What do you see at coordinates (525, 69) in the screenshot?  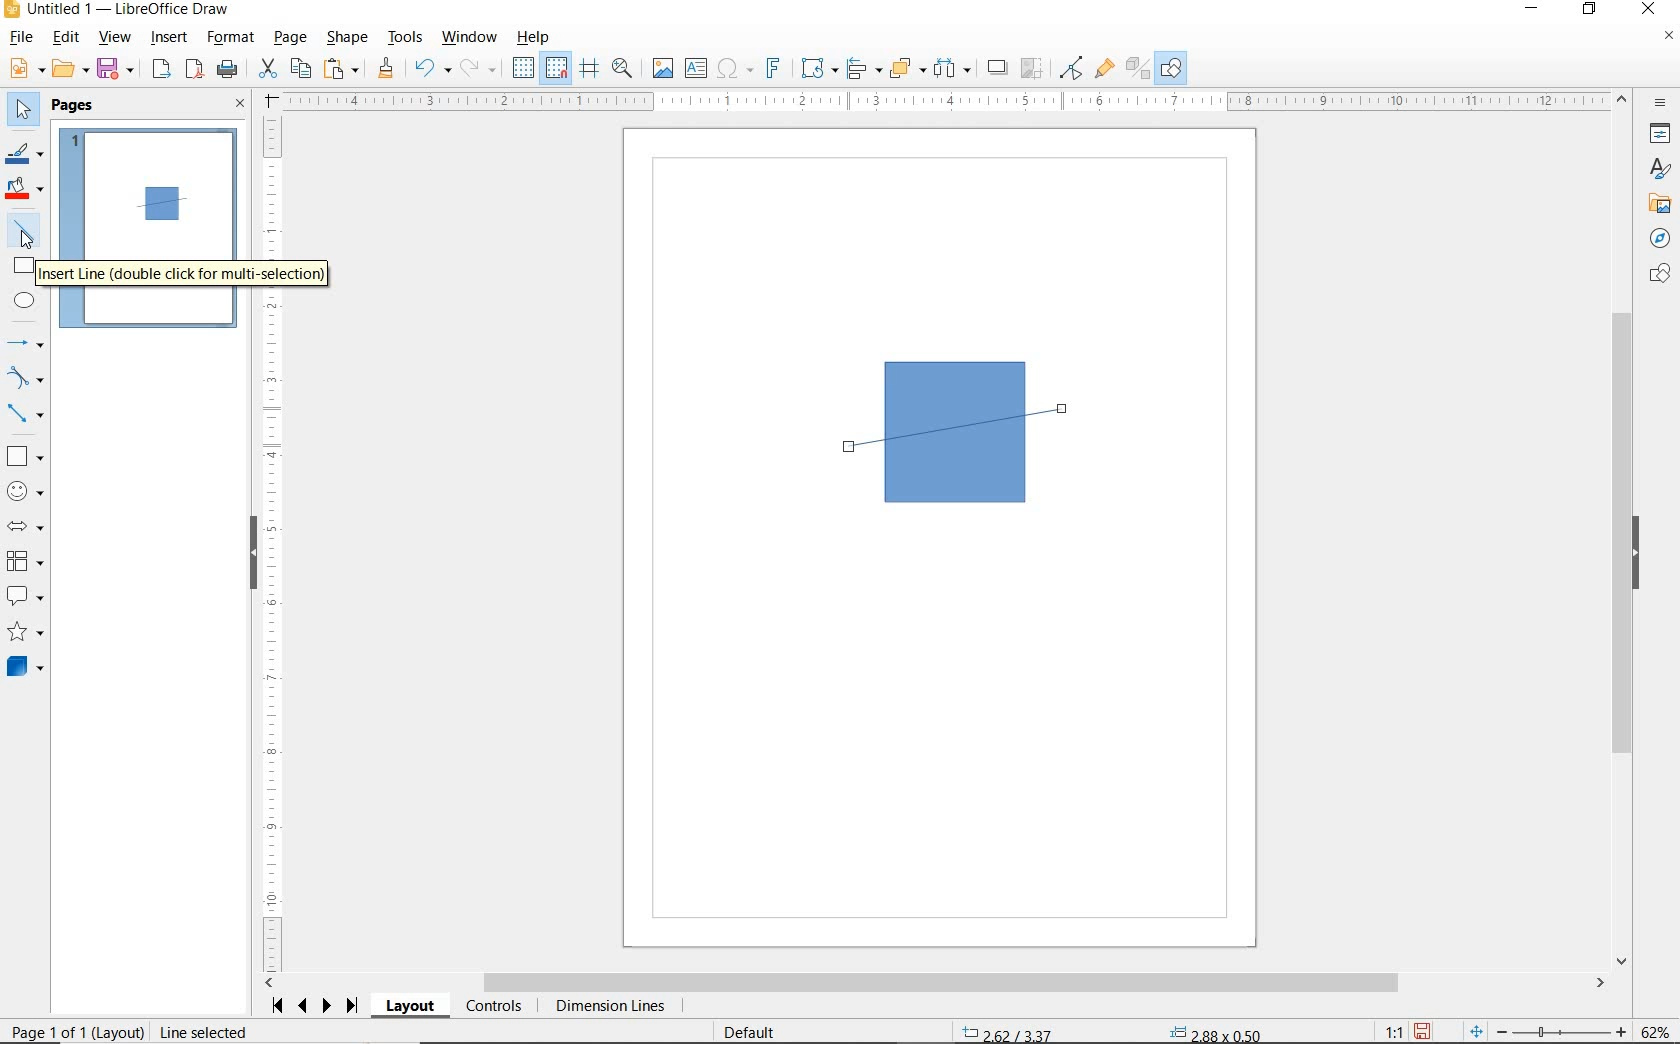 I see `DISPLAY GRID` at bounding box center [525, 69].